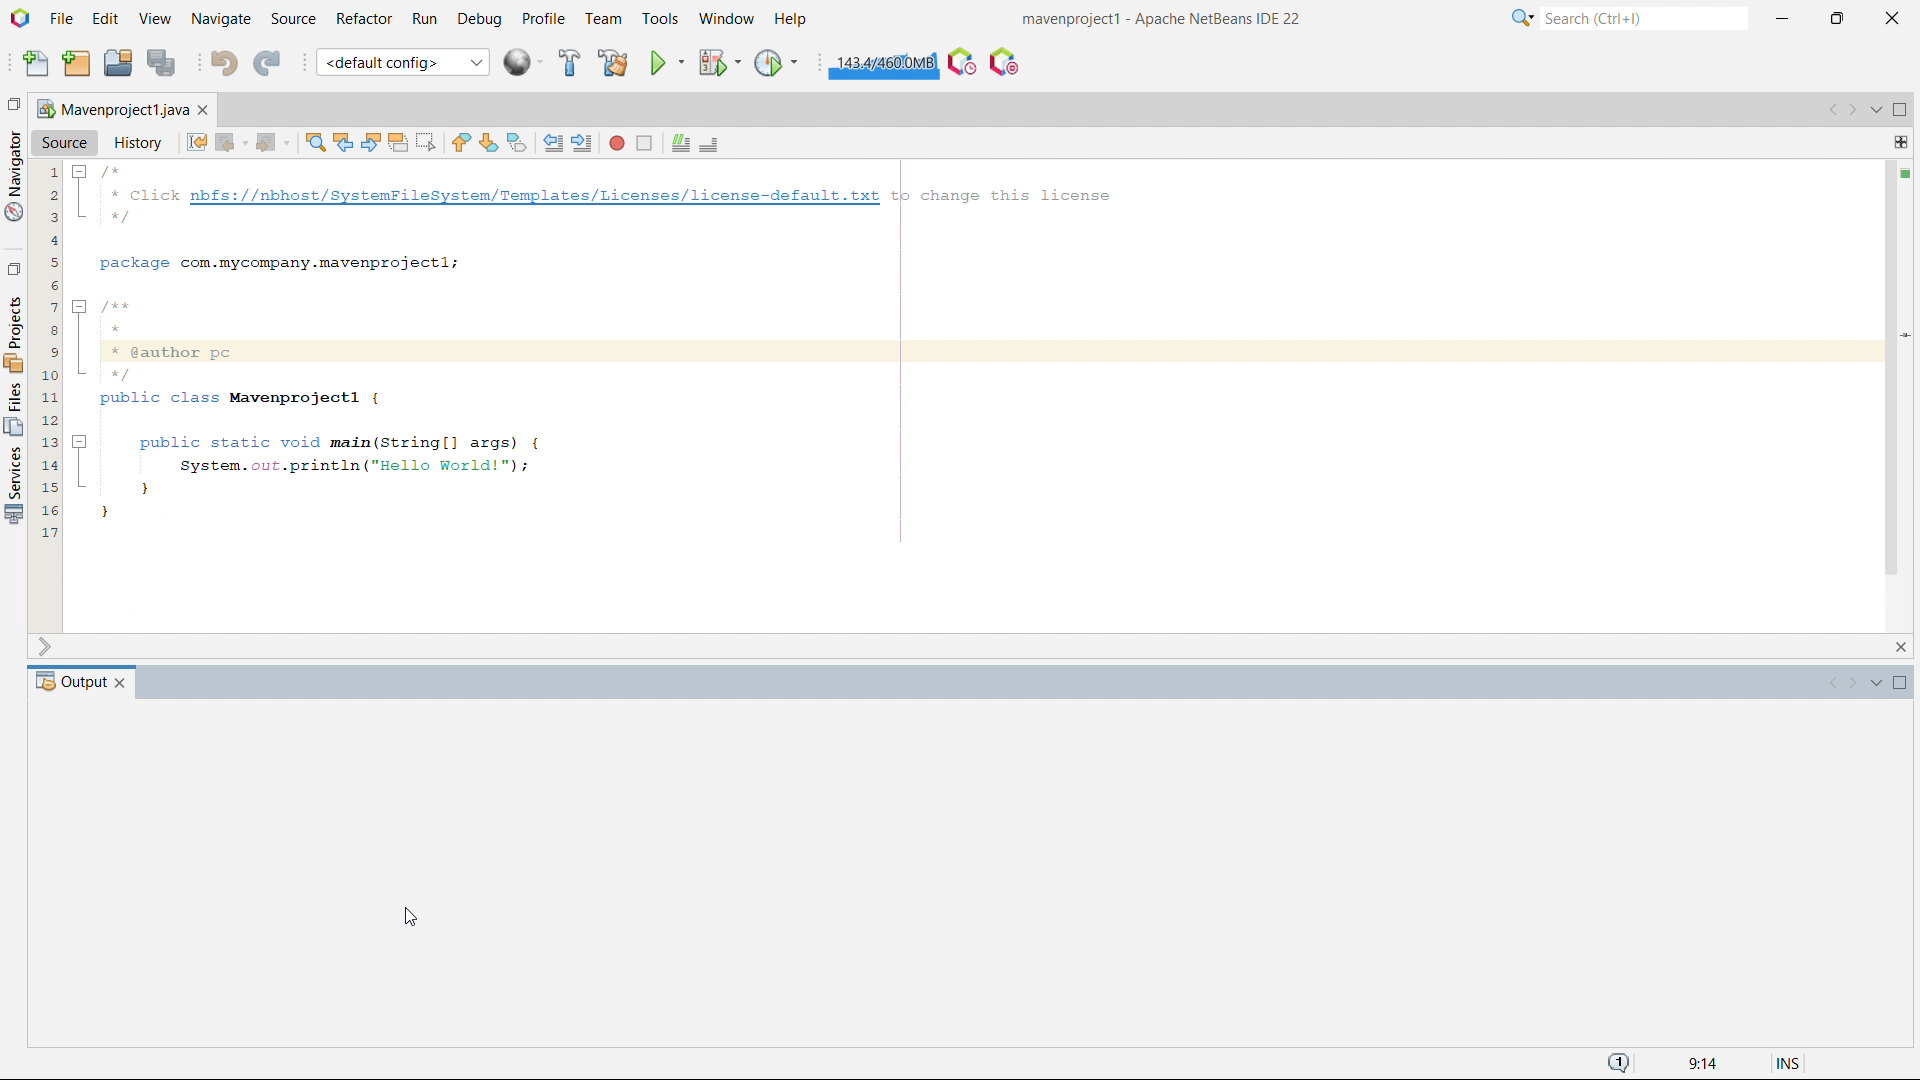 The image size is (1920, 1080). I want to click on project title, so click(1163, 19).